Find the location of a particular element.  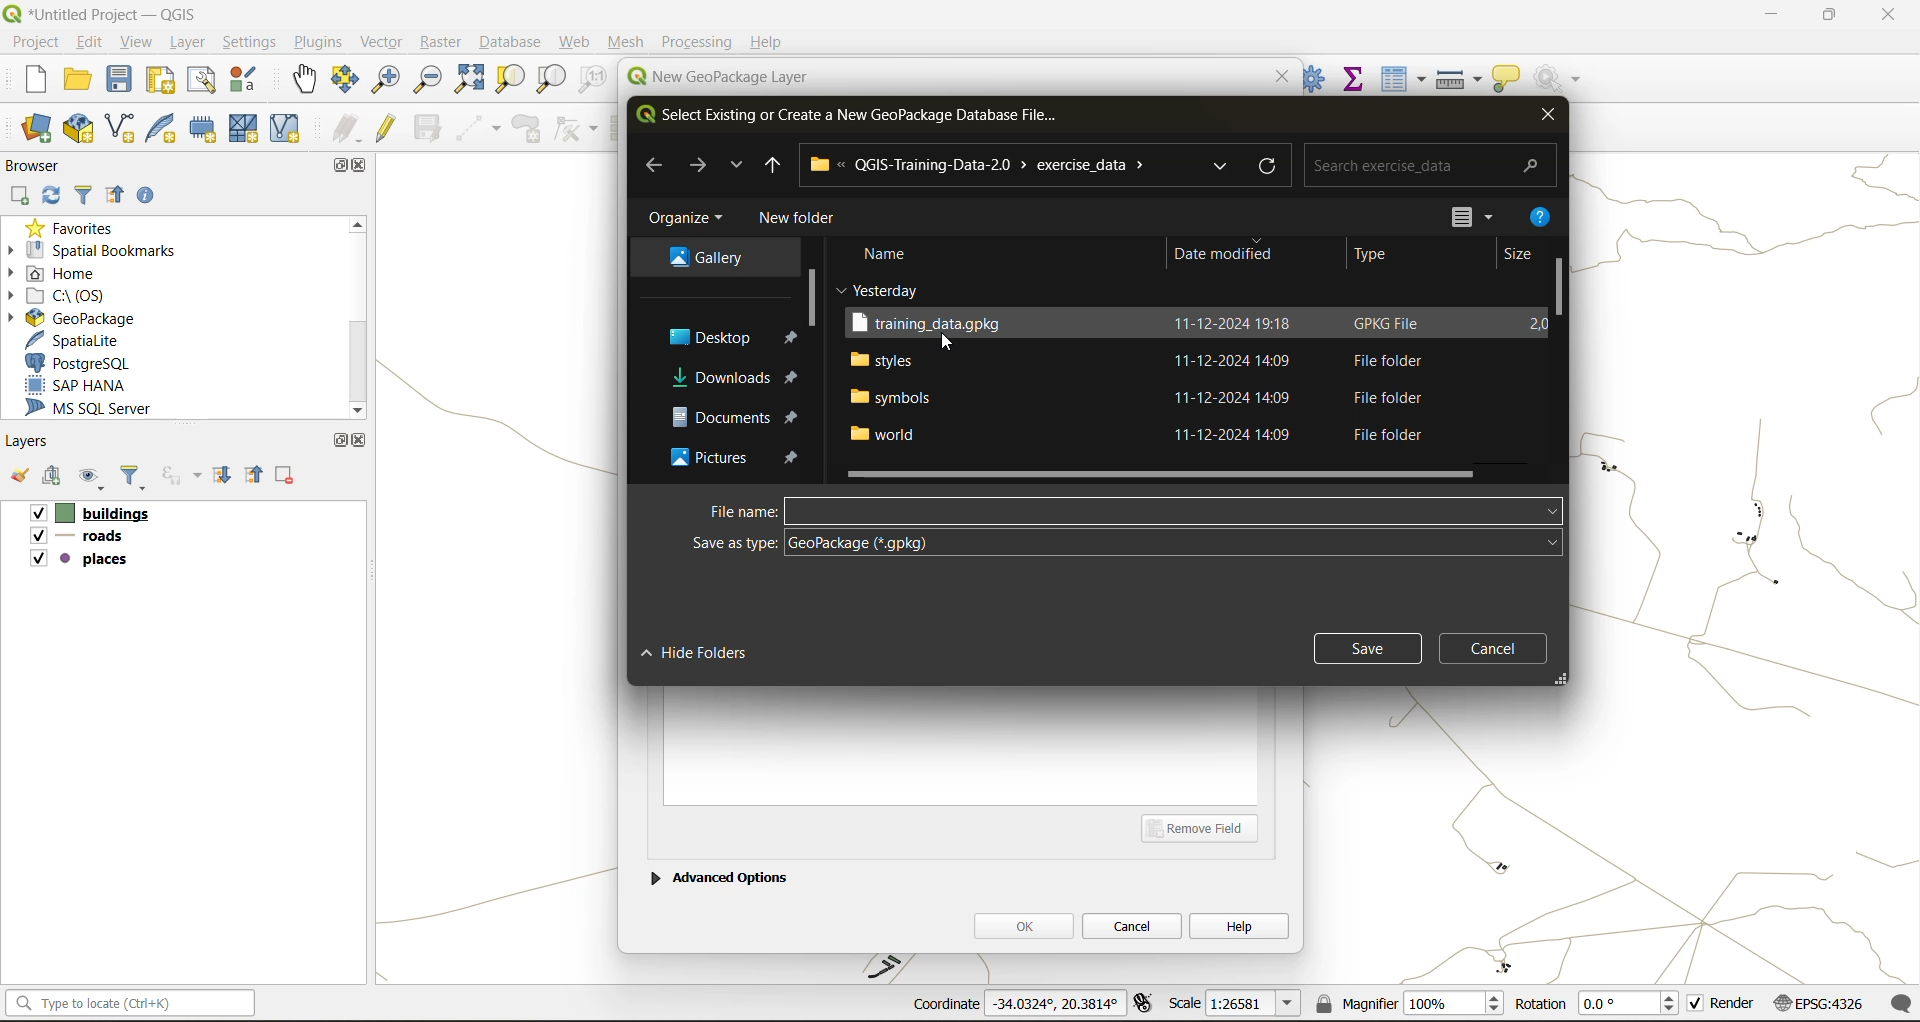

name is located at coordinates (889, 252).